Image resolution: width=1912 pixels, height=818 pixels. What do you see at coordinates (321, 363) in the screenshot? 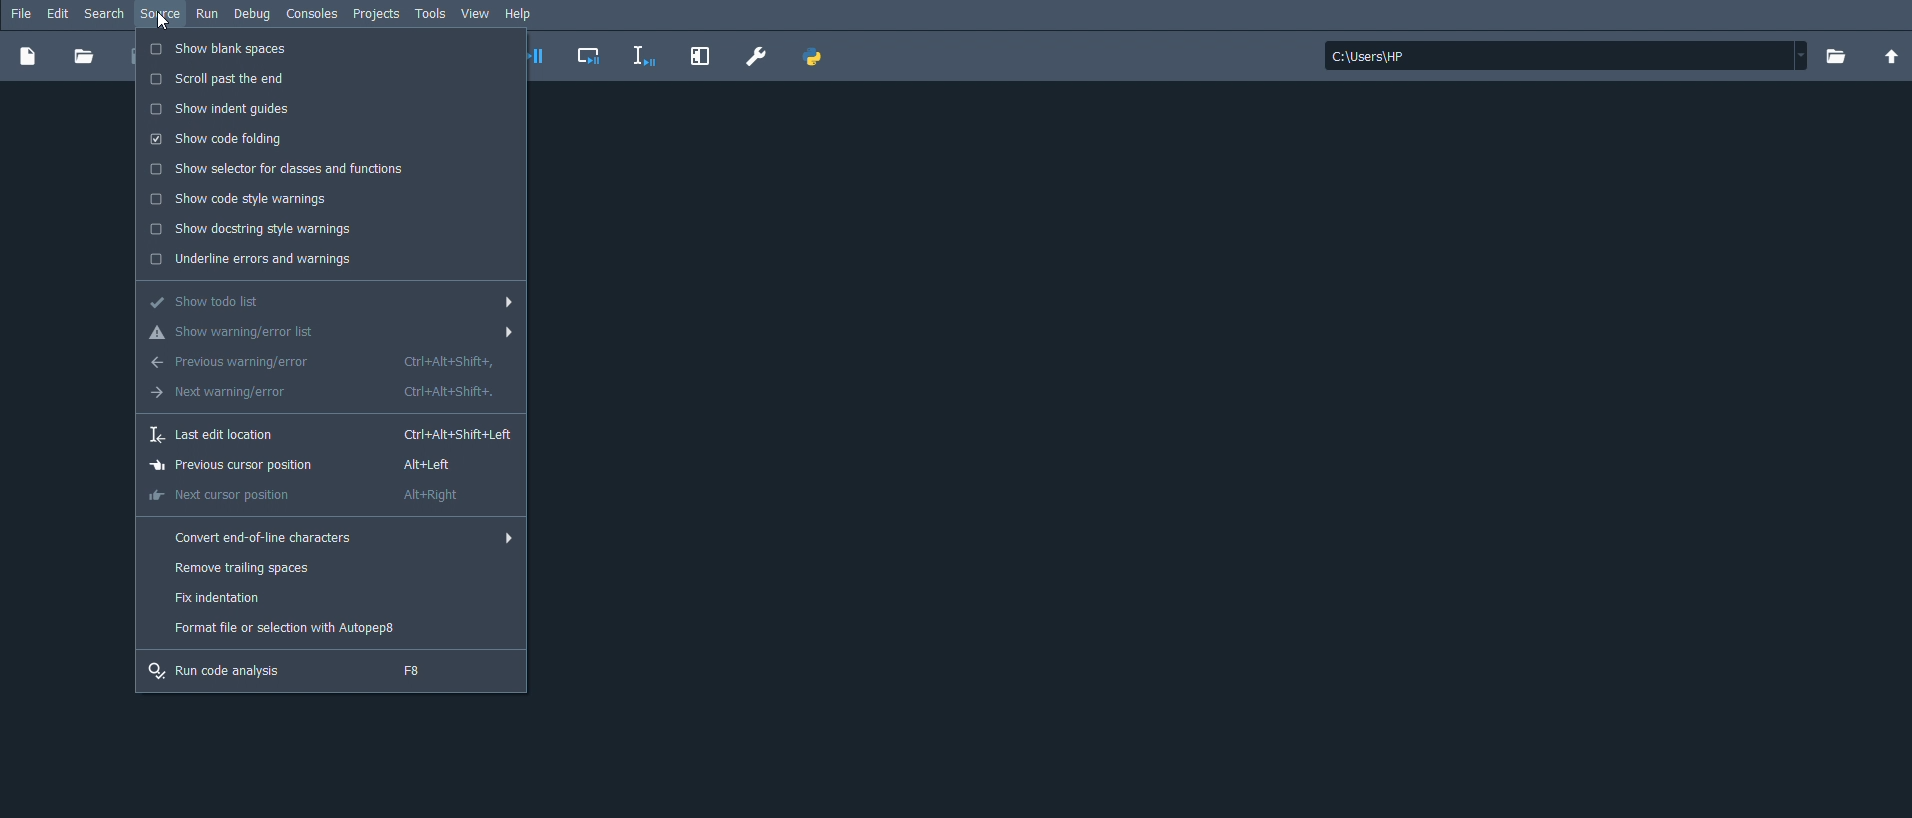
I see `Previous warning/error` at bounding box center [321, 363].